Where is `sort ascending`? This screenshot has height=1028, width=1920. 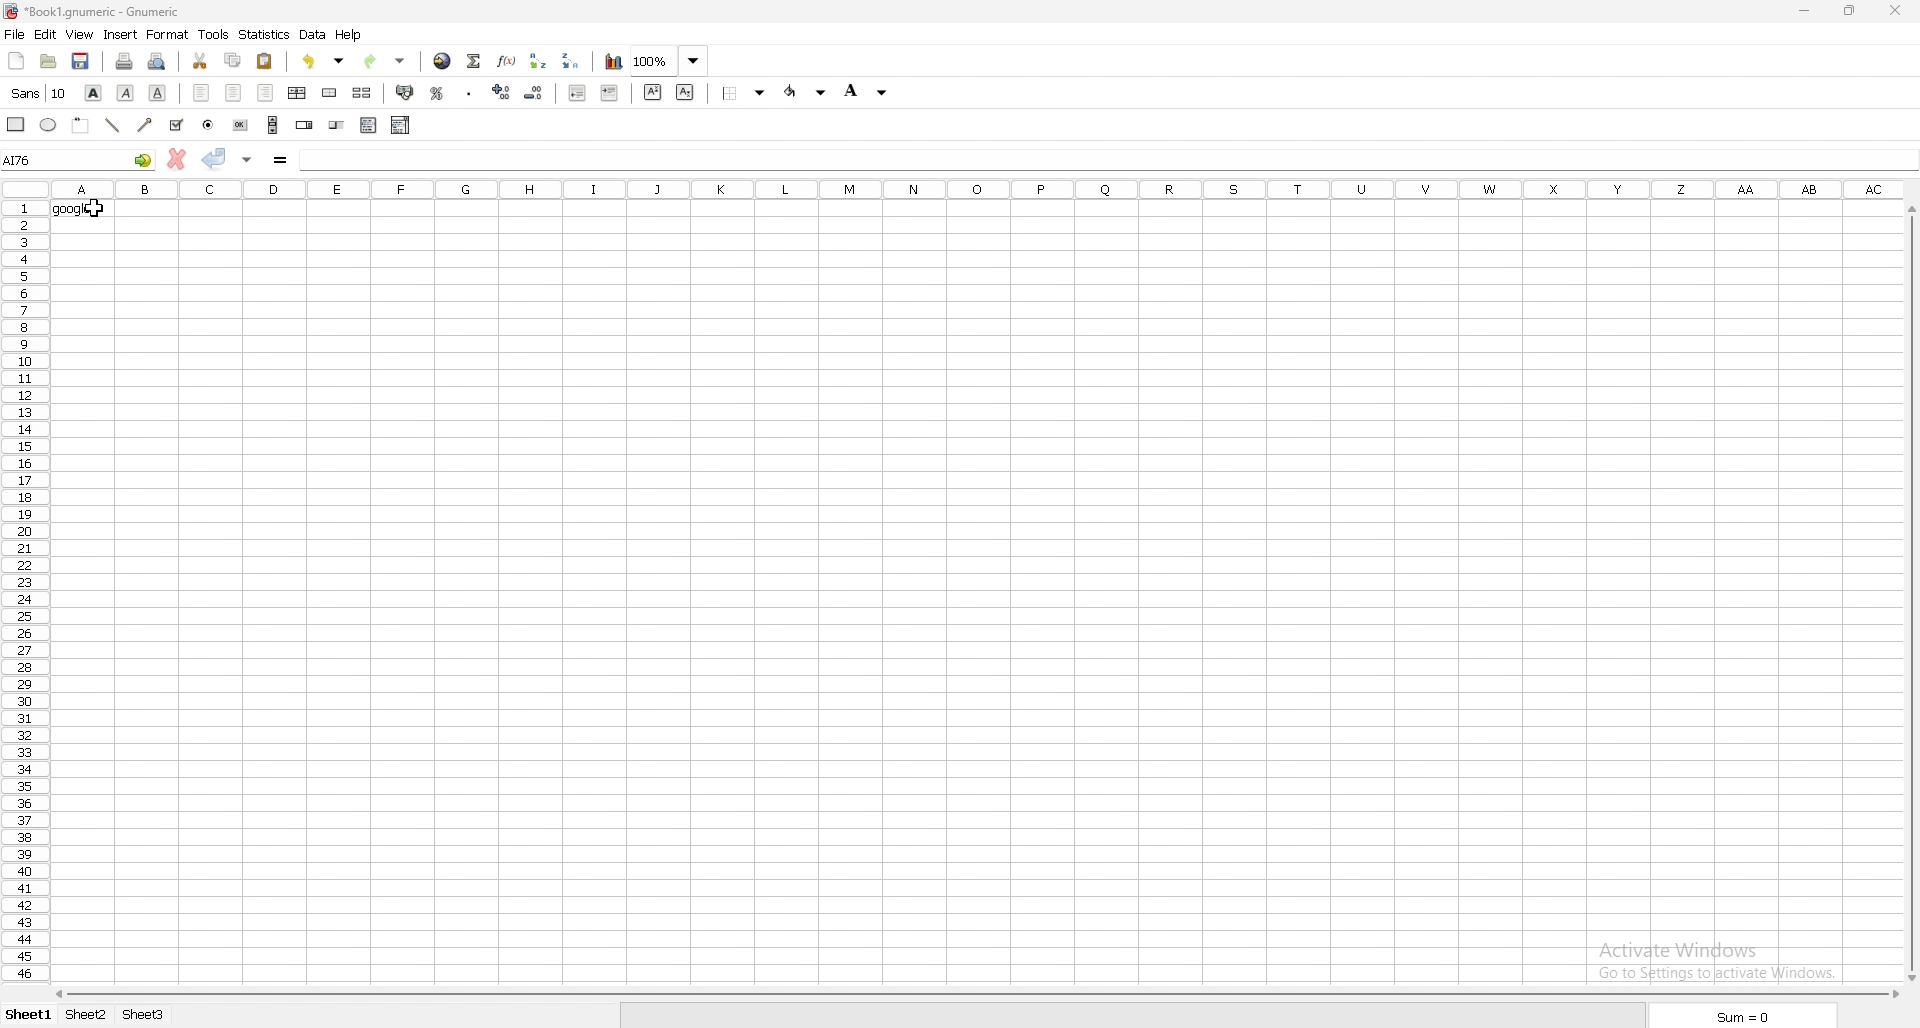
sort ascending is located at coordinates (539, 60).